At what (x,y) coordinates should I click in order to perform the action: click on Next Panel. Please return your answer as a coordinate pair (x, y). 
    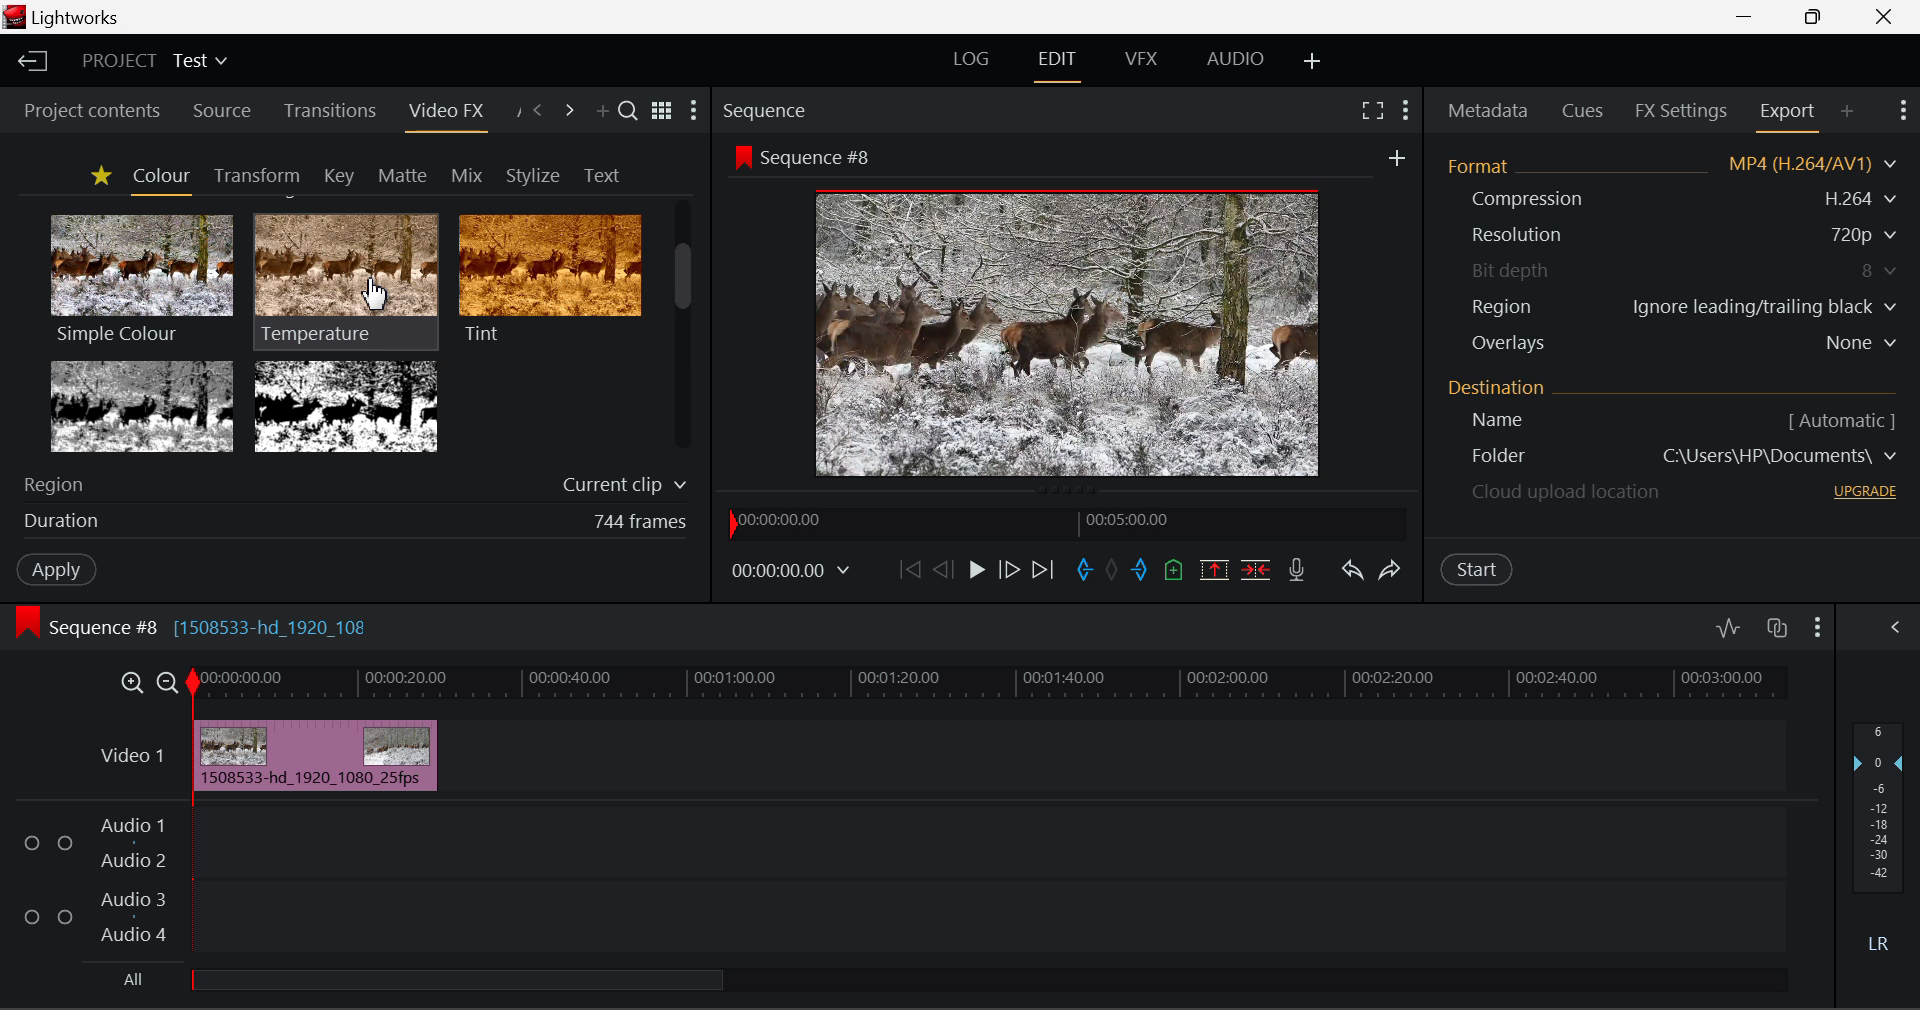
    Looking at the image, I should click on (569, 109).